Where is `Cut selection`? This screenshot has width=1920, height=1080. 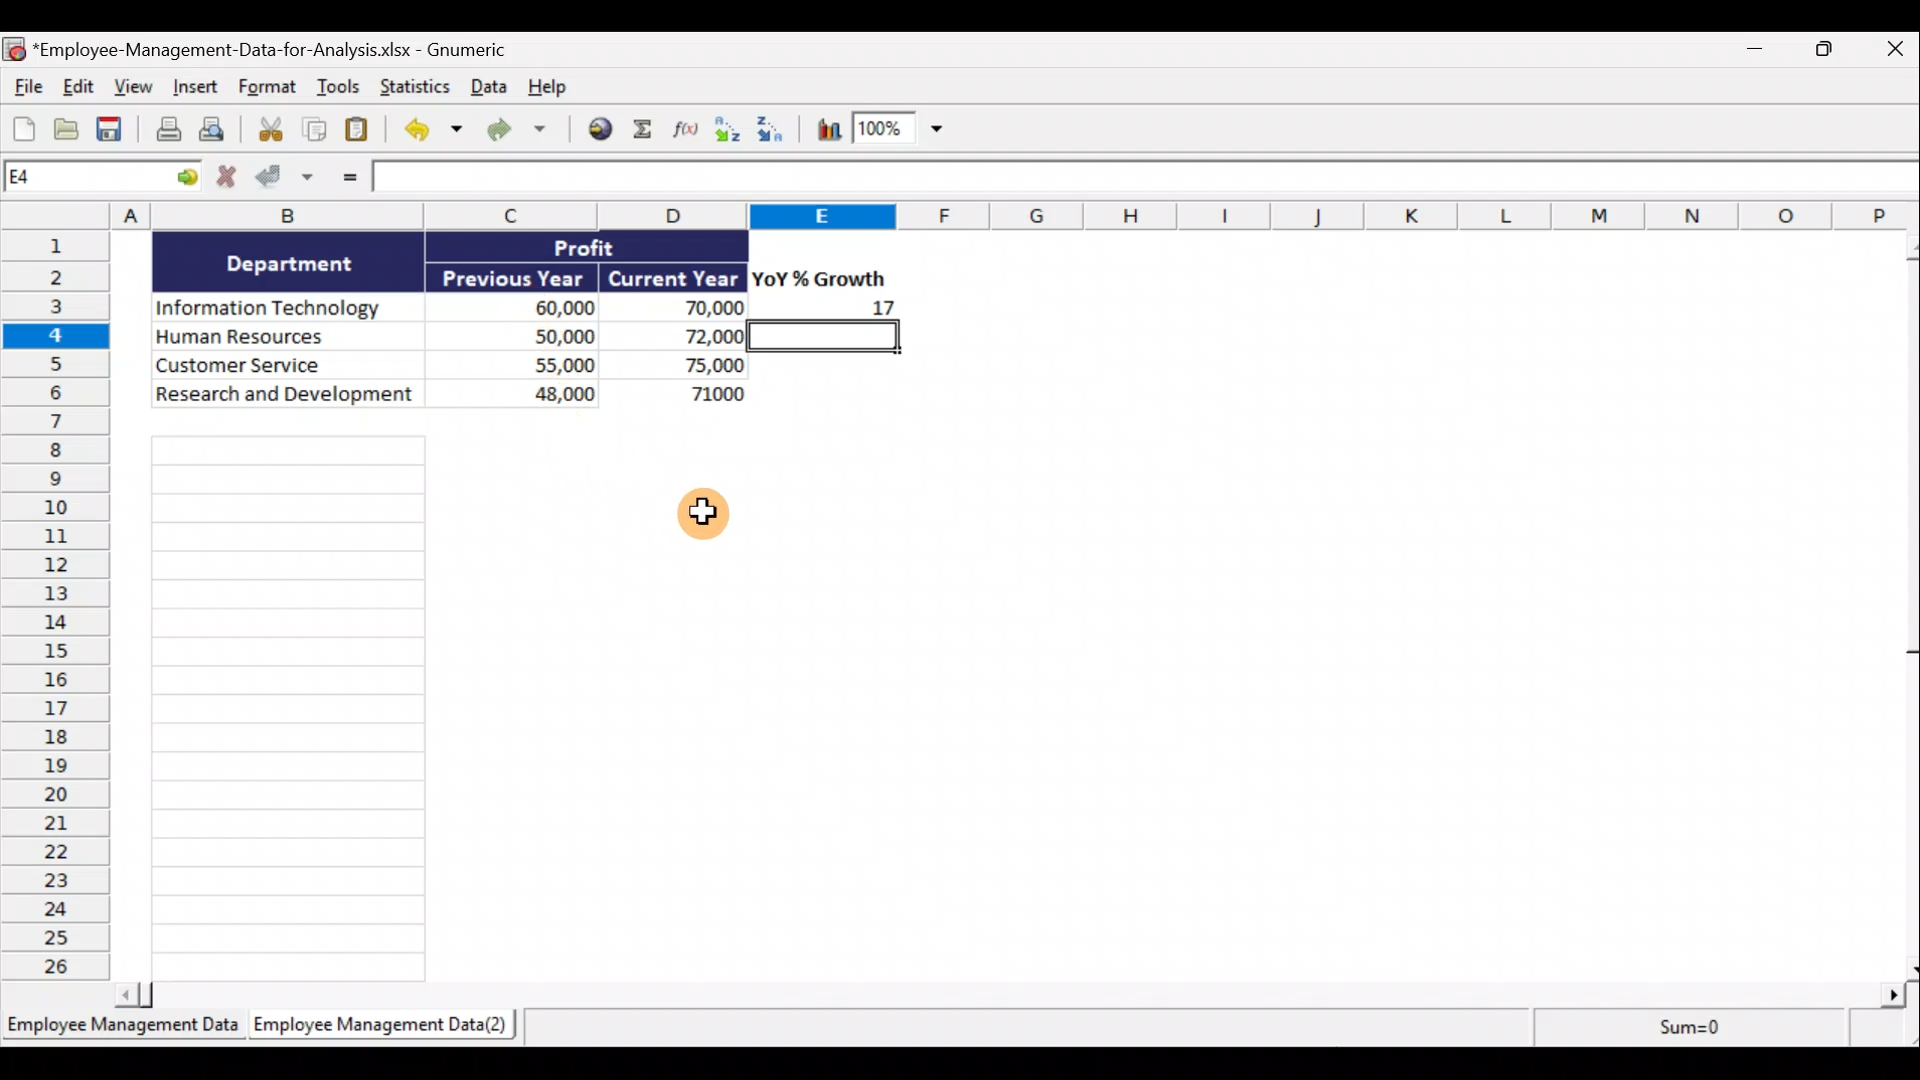 Cut selection is located at coordinates (265, 131).